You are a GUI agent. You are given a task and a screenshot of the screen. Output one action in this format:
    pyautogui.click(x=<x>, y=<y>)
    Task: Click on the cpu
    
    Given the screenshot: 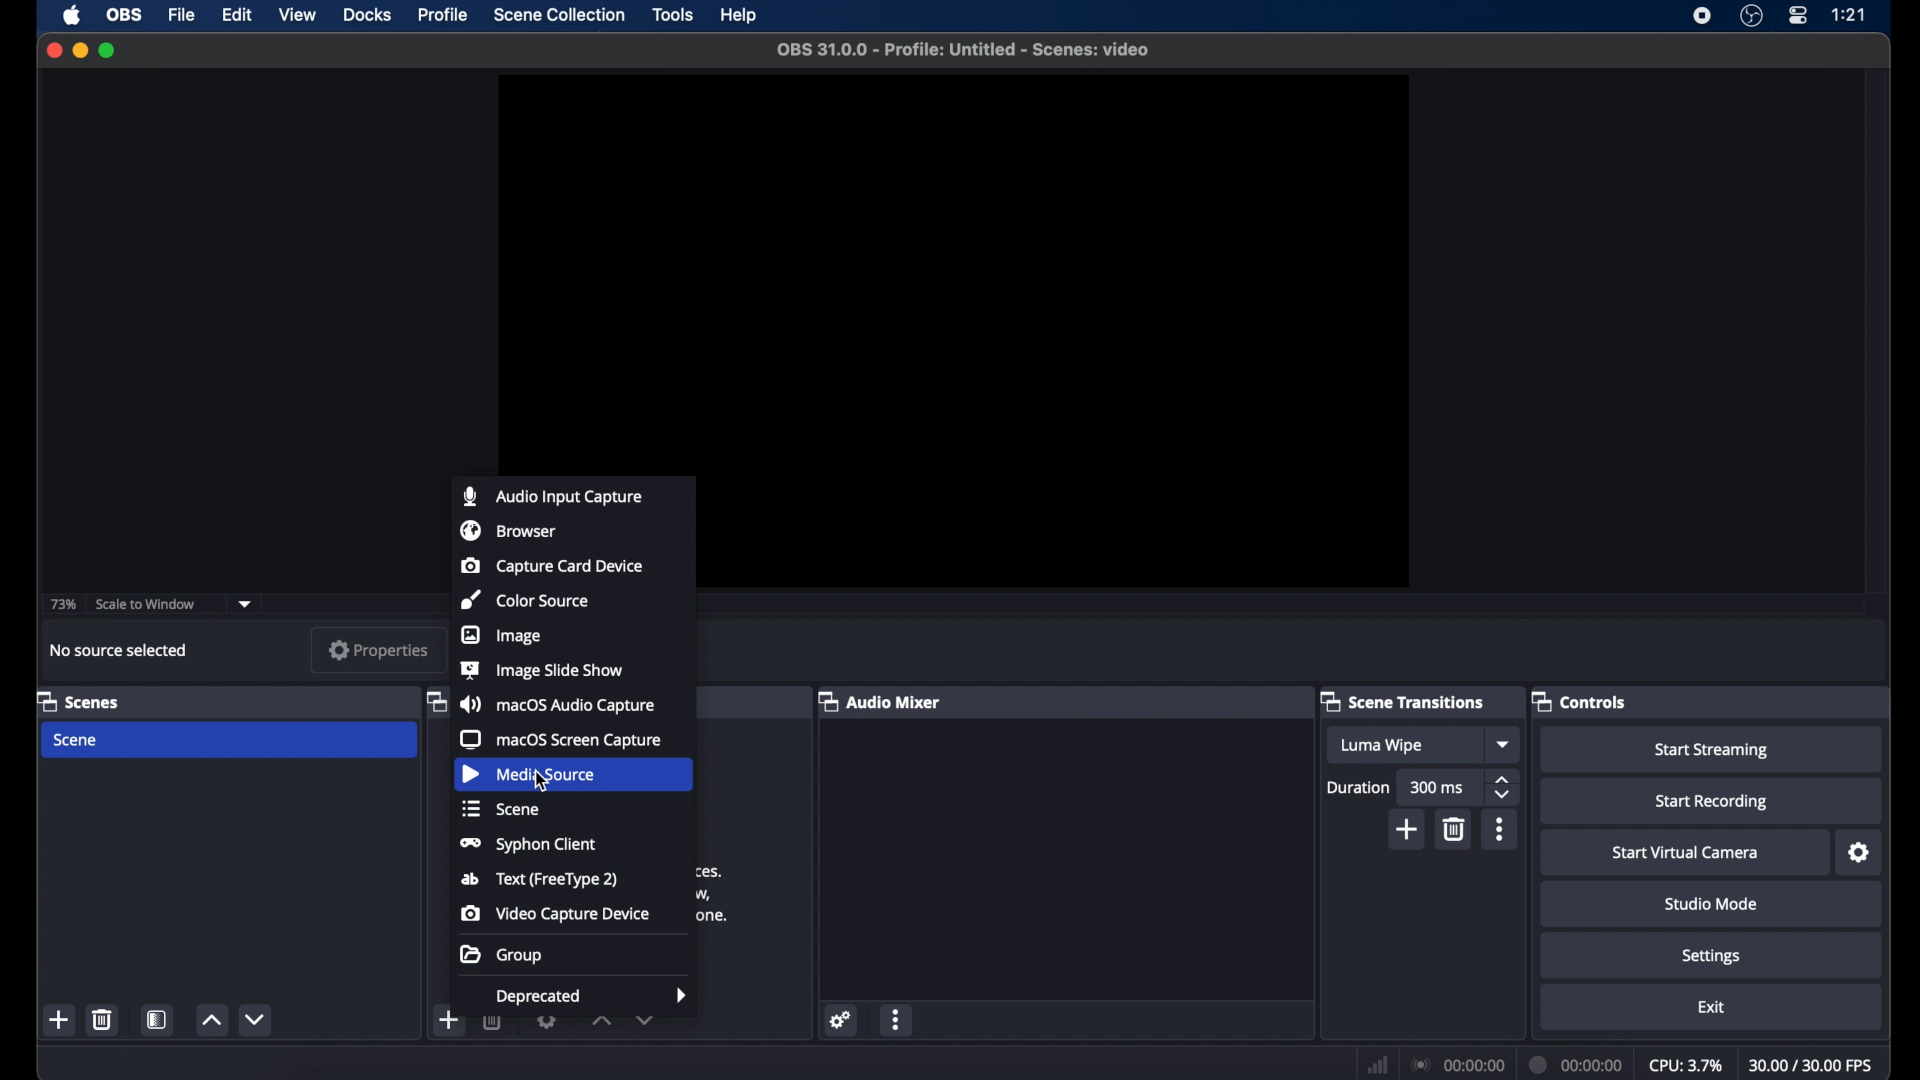 What is the action you would take?
    pyautogui.click(x=1685, y=1064)
    